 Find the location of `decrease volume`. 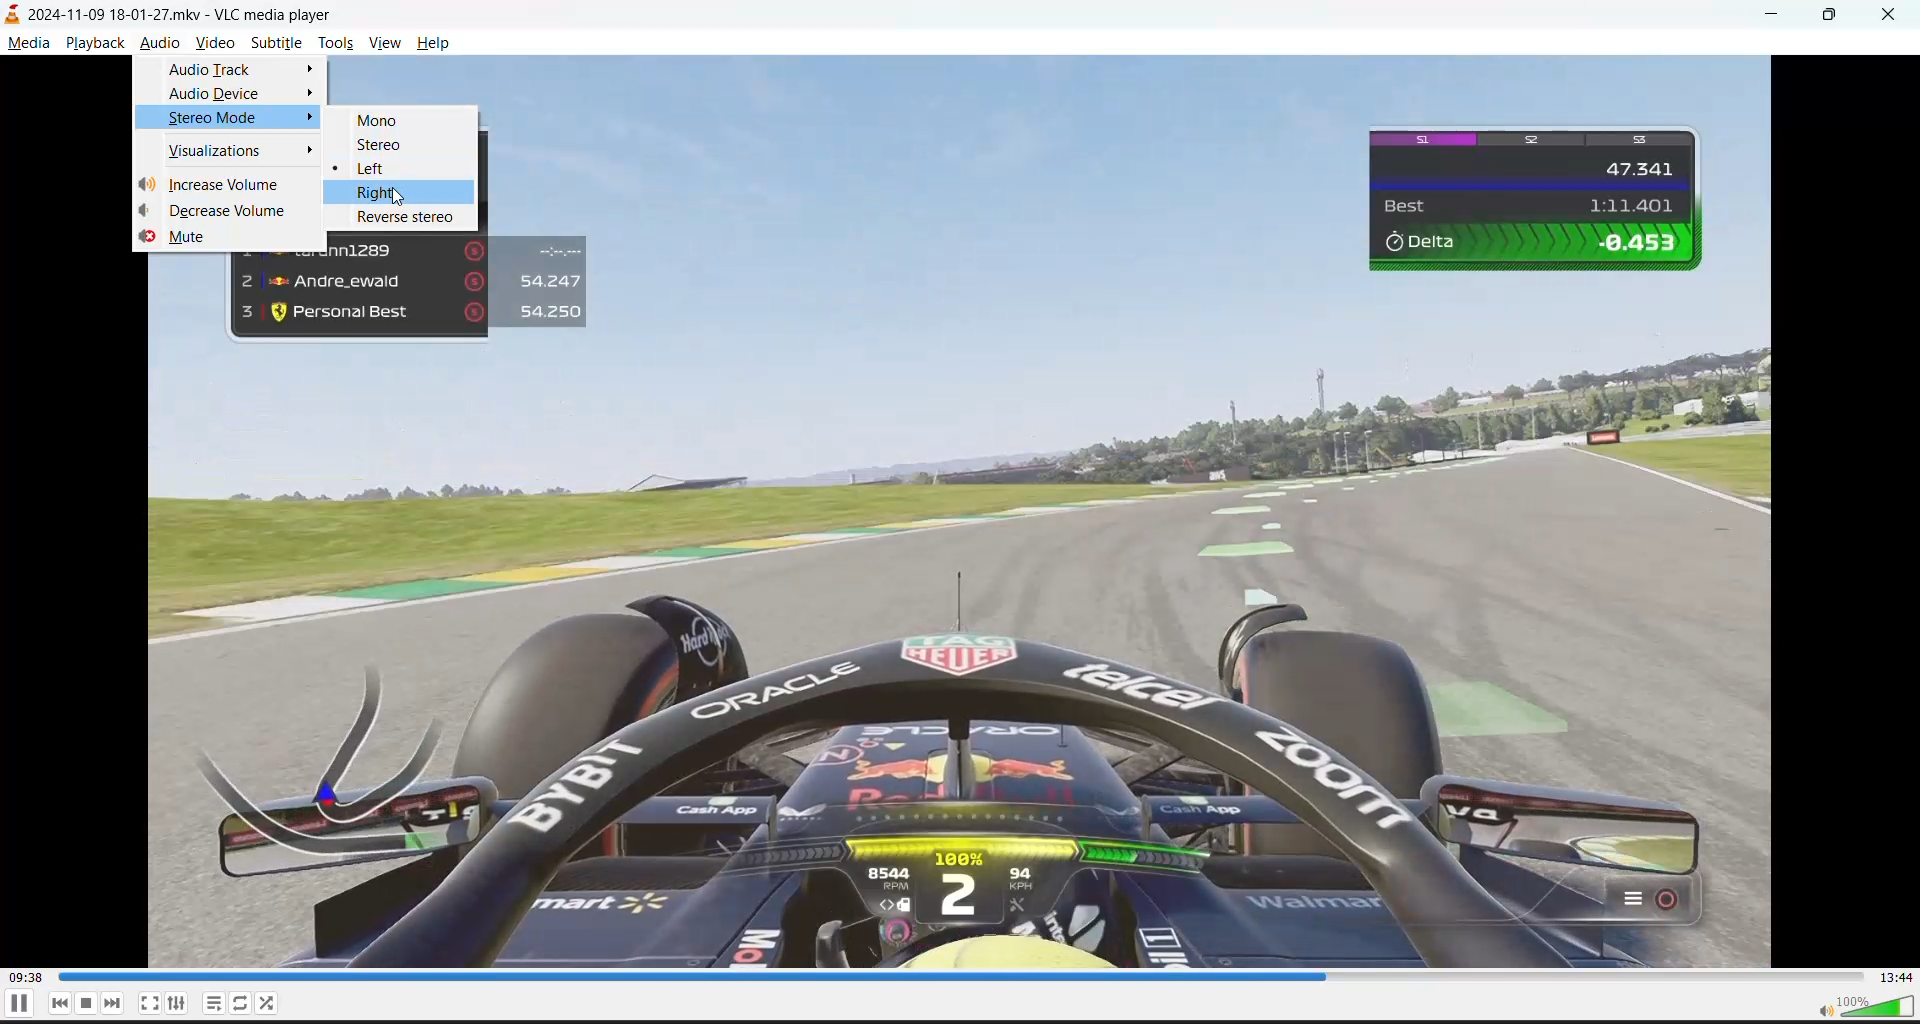

decrease volume is located at coordinates (234, 212).